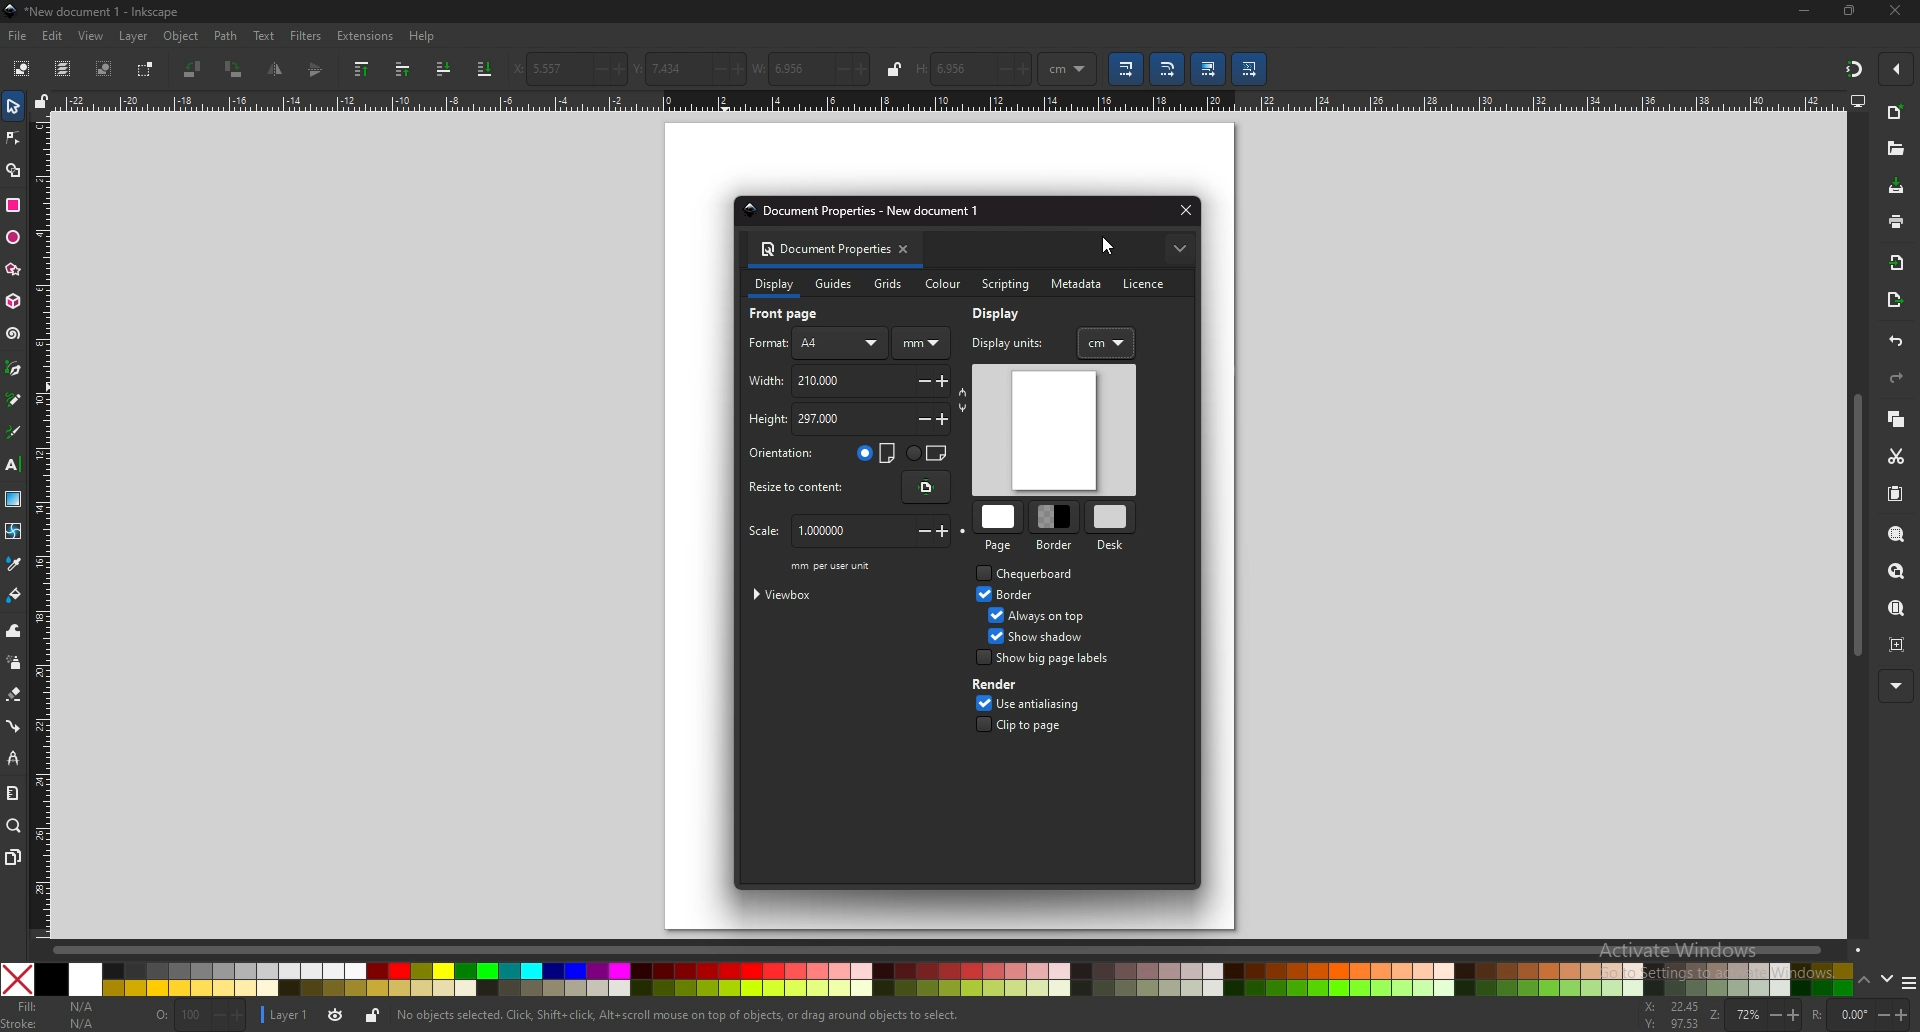 This screenshot has width=1920, height=1032. Describe the element at coordinates (1053, 636) in the screenshot. I see `show shadow` at that location.